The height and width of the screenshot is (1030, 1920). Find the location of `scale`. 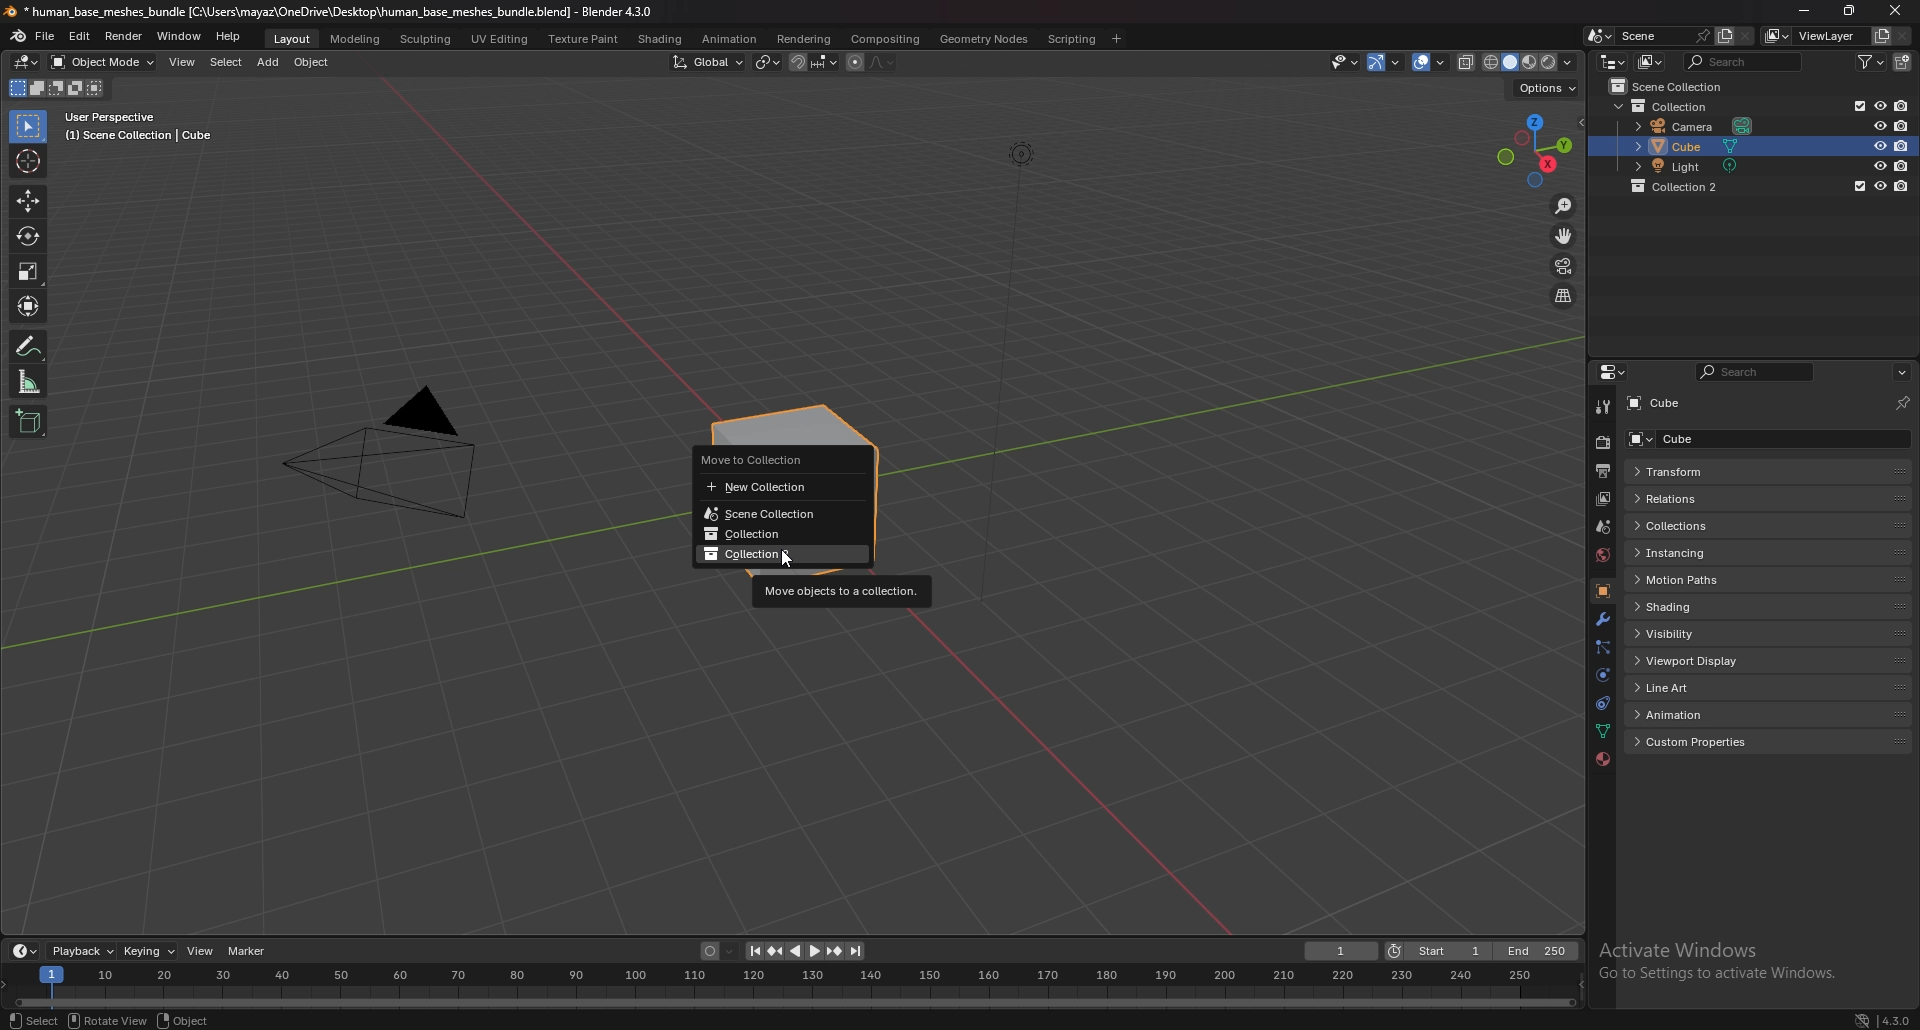

scale is located at coordinates (30, 272).